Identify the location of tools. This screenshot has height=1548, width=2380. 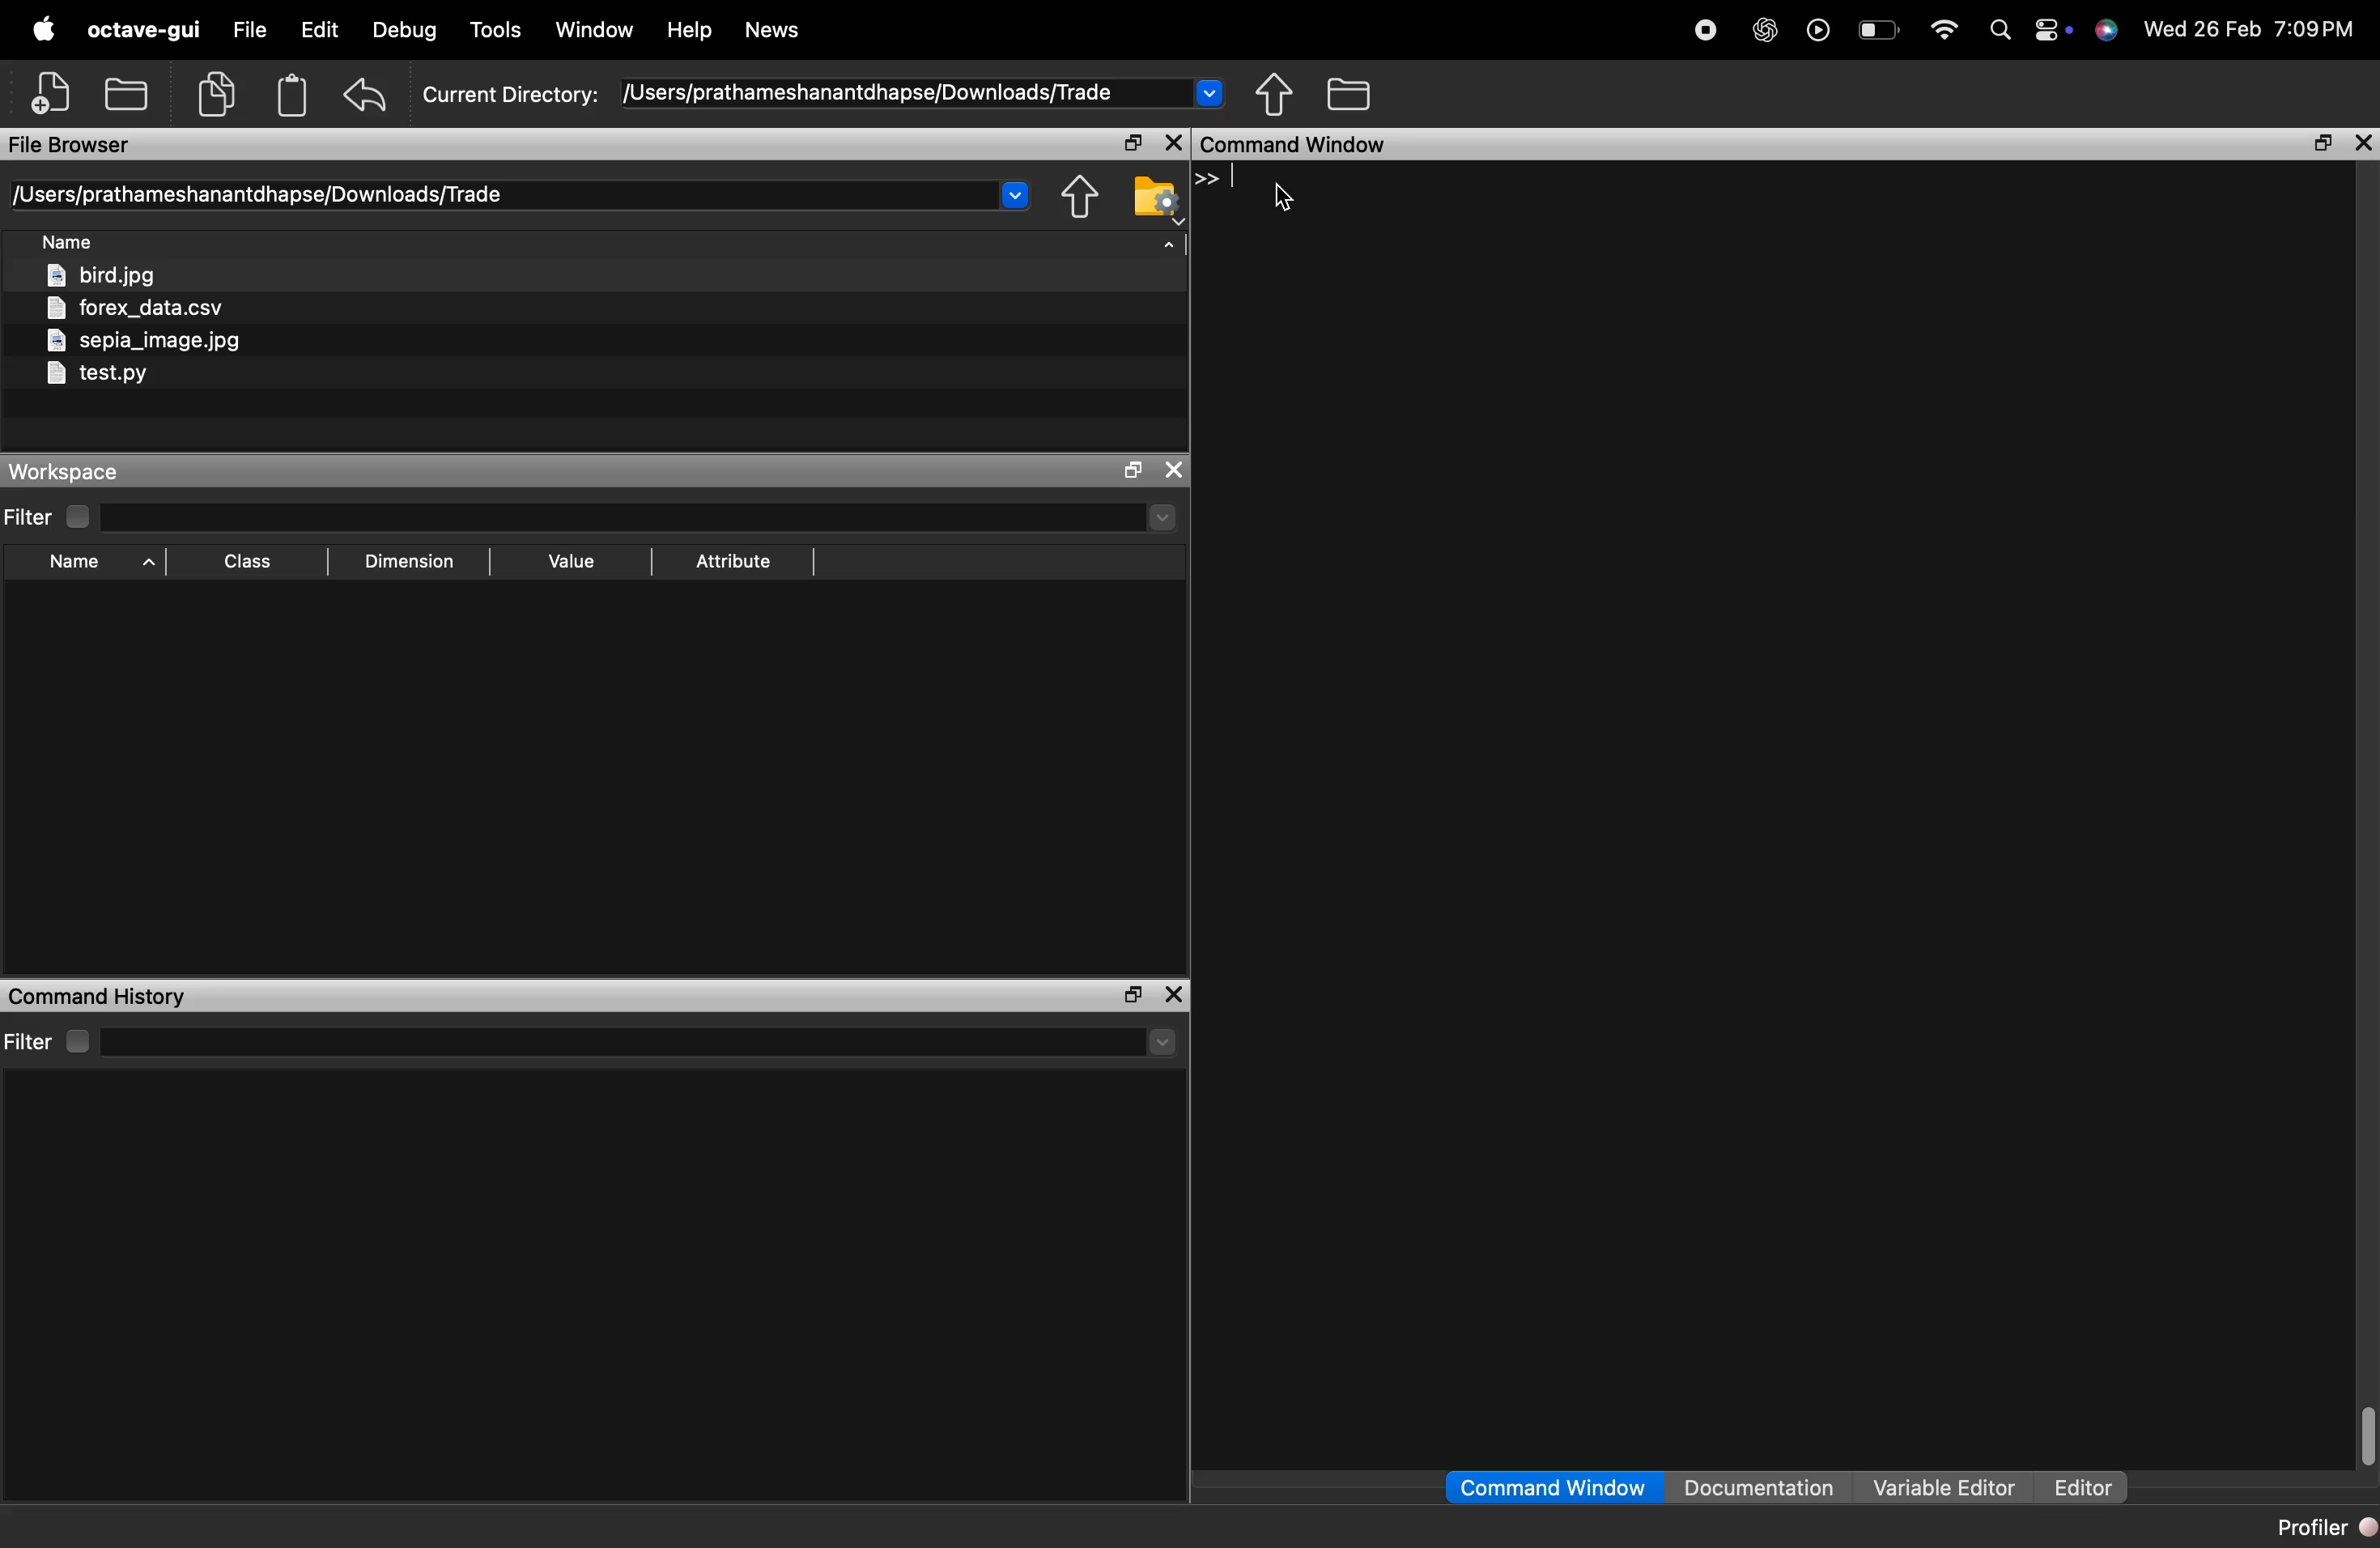
(498, 30).